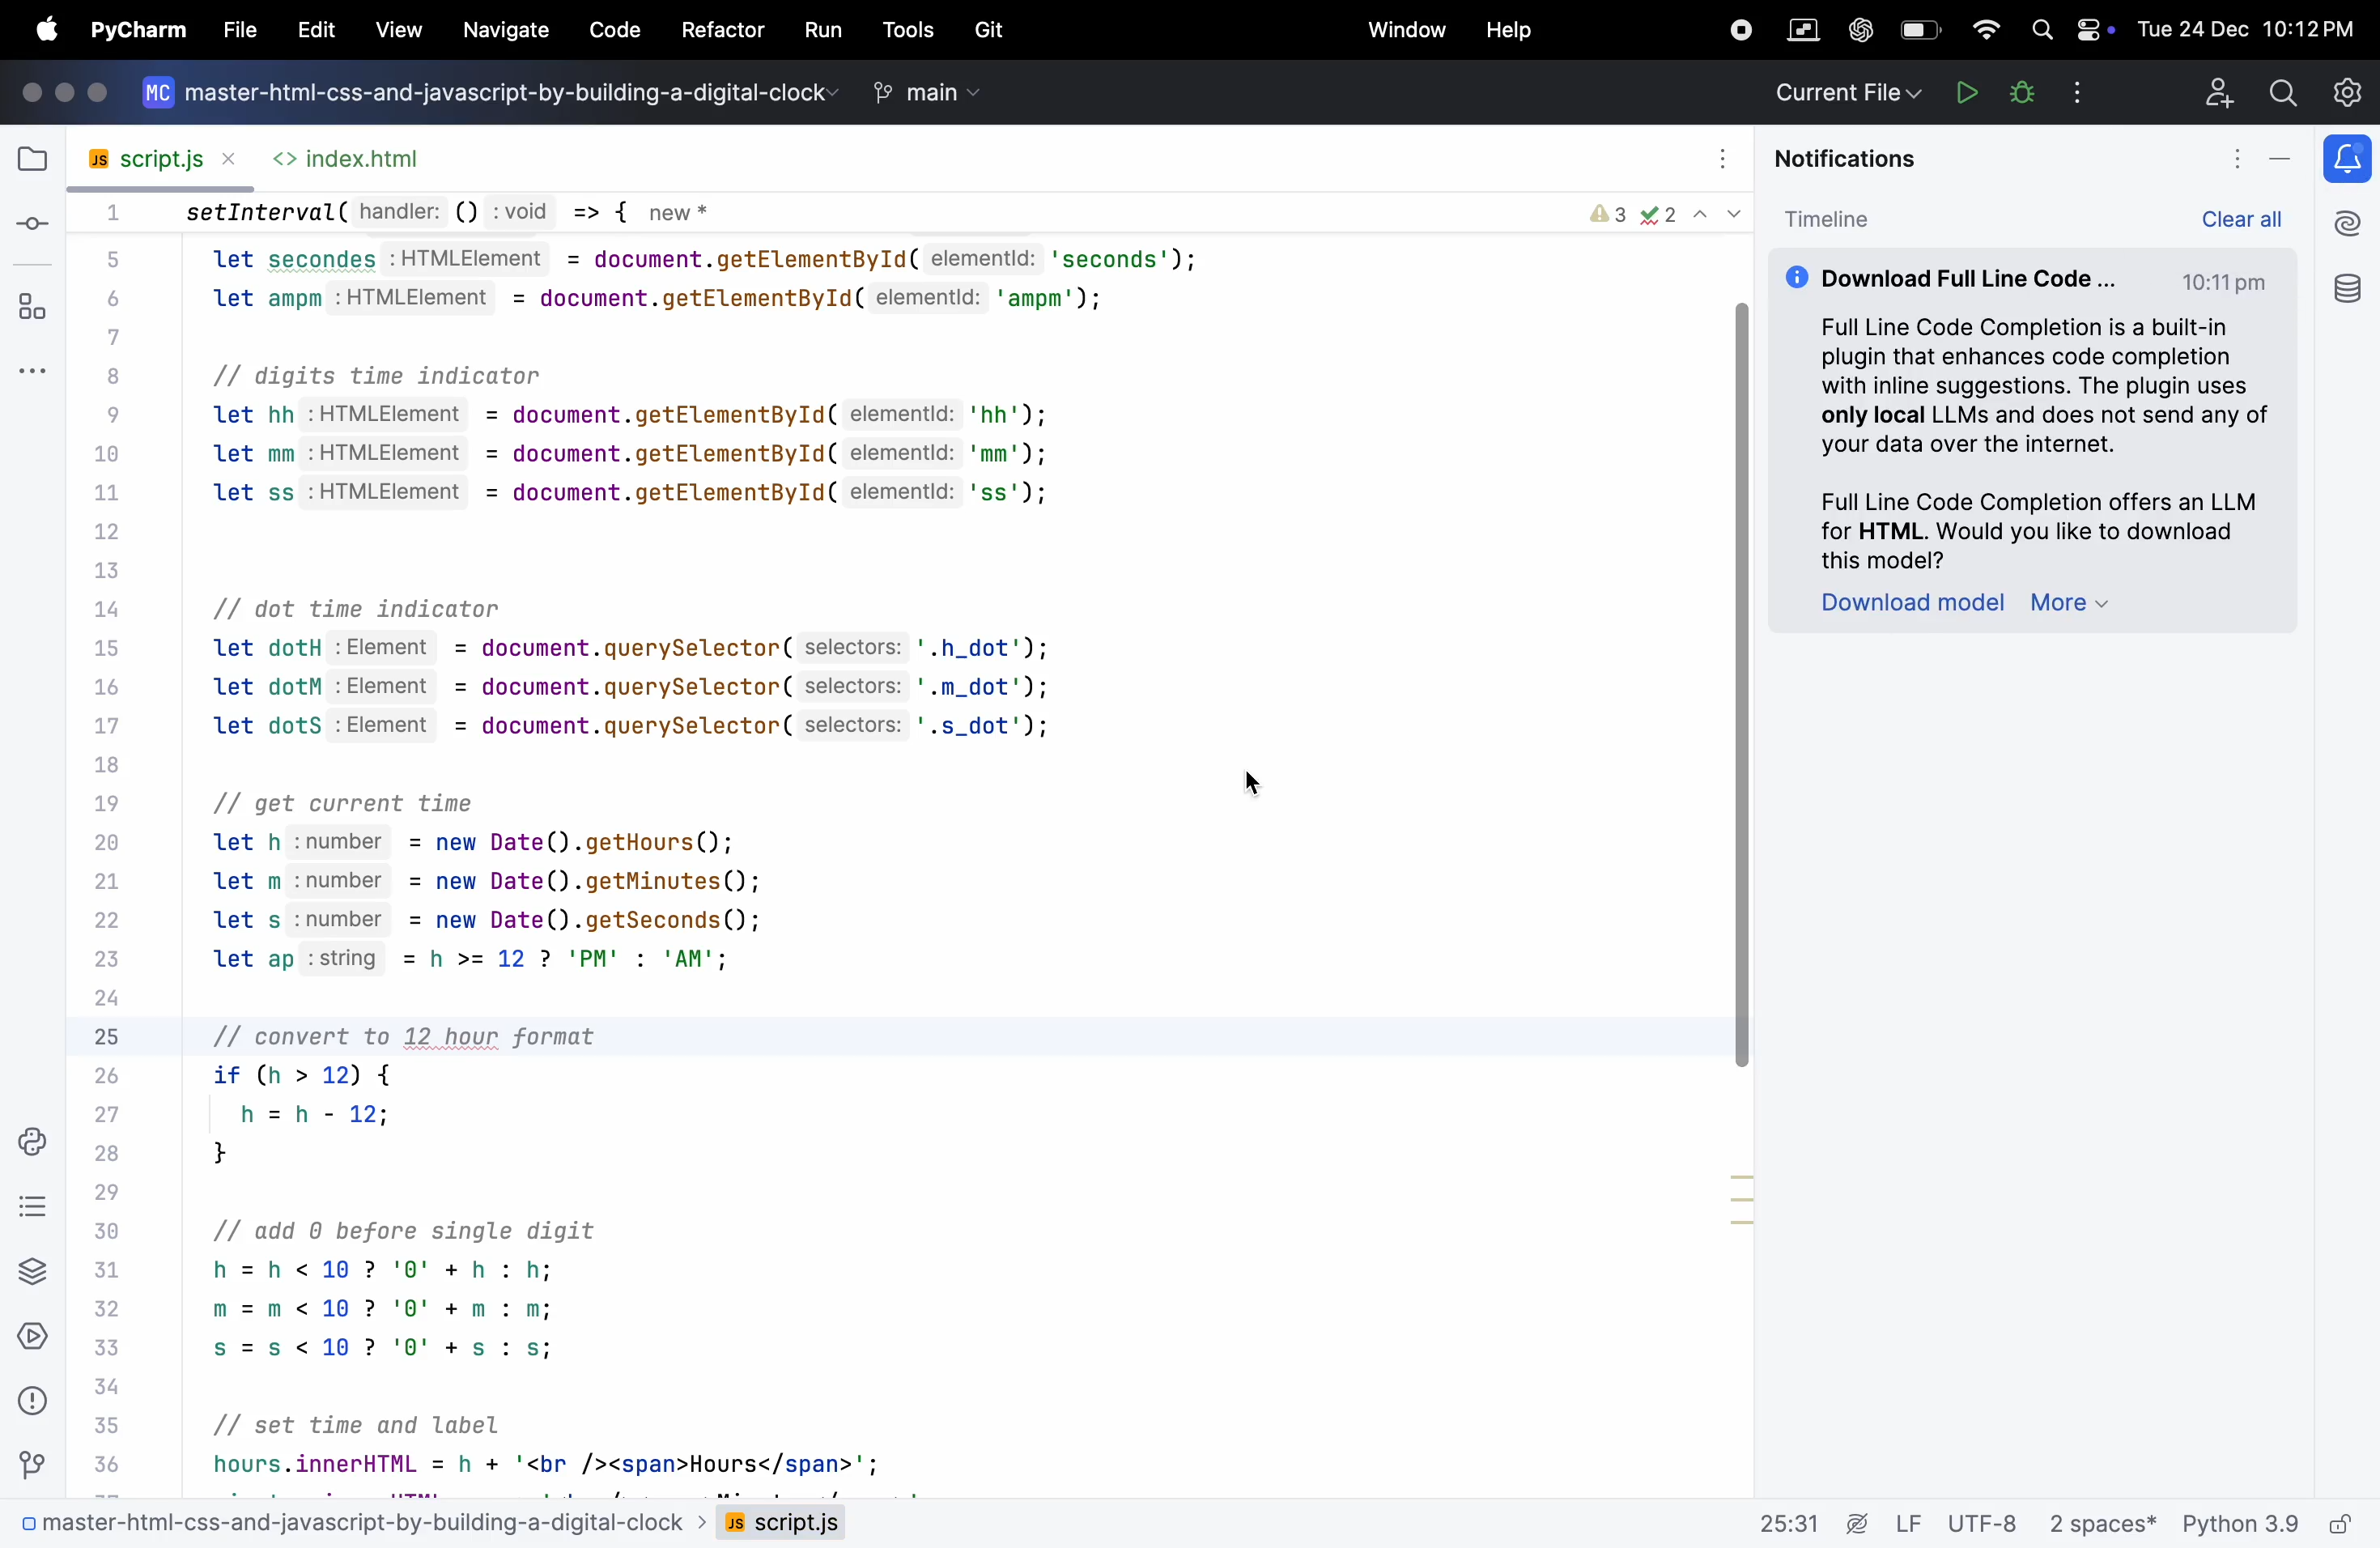  What do you see at coordinates (240, 24) in the screenshot?
I see `file` at bounding box center [240, 24].